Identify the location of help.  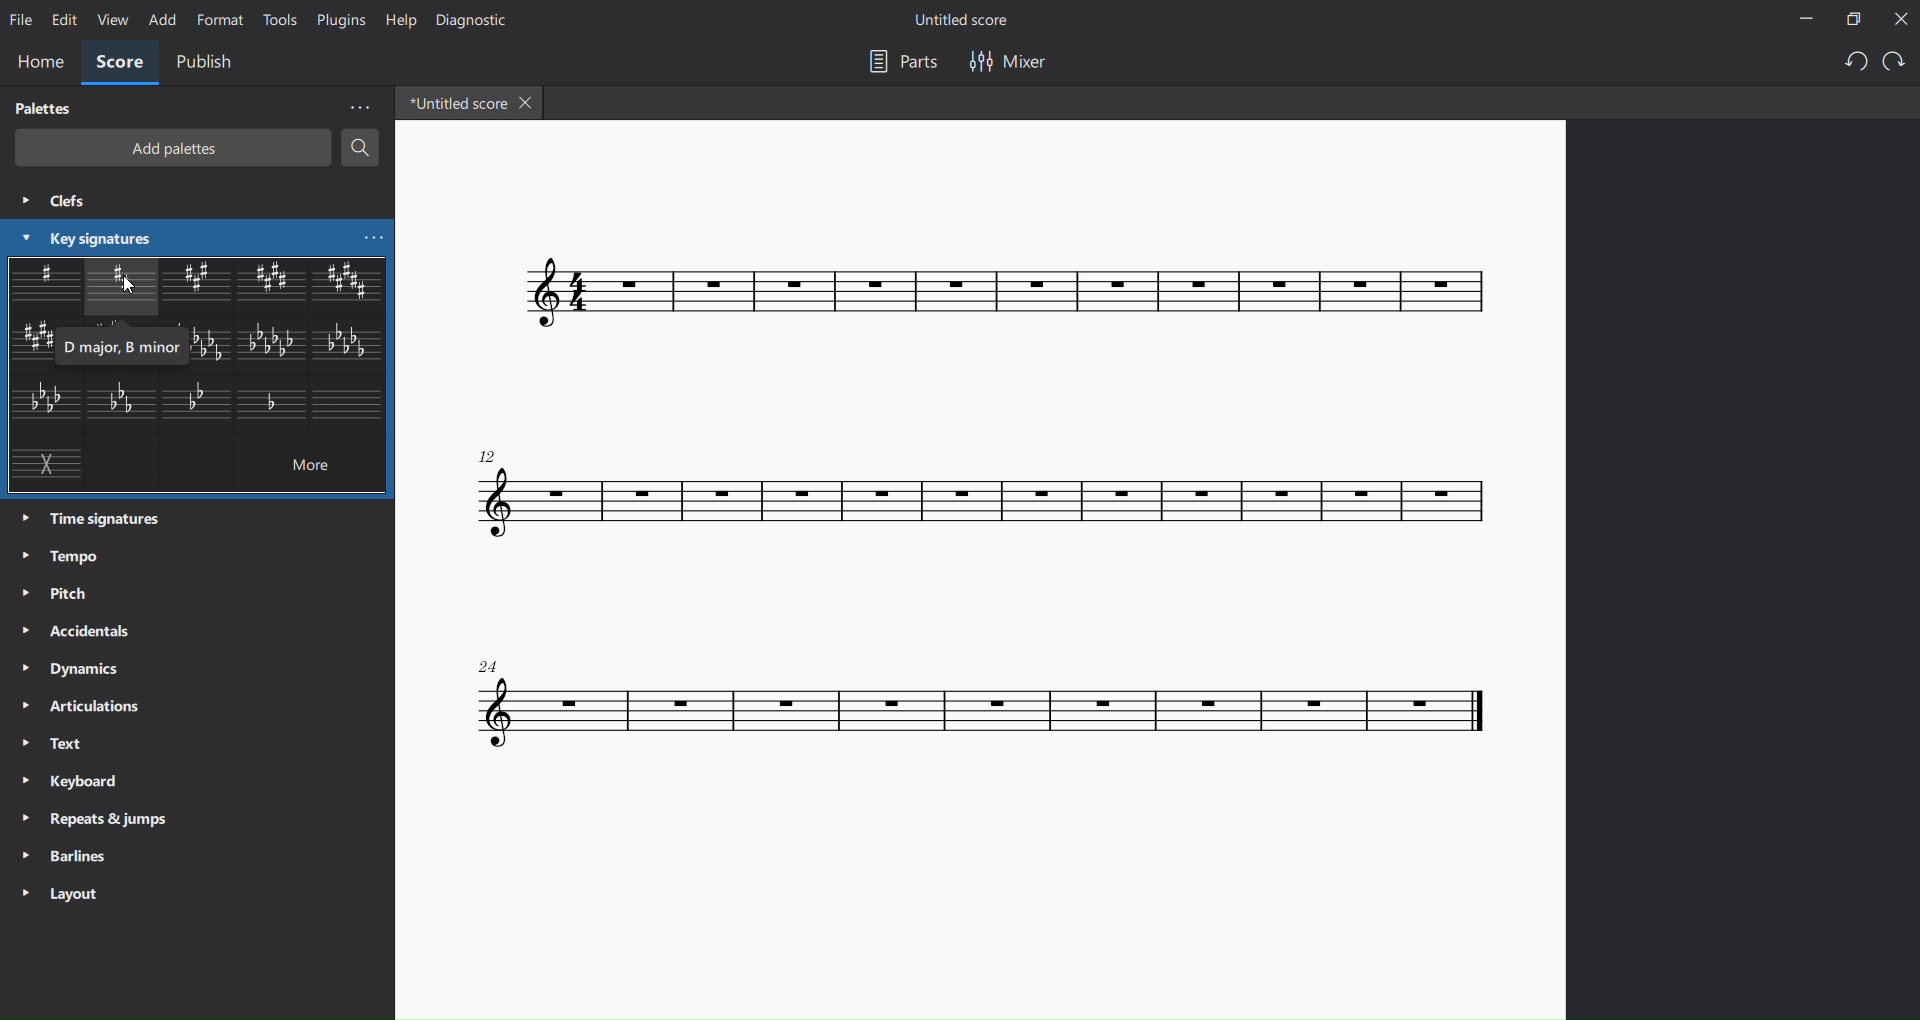
(397, 19).